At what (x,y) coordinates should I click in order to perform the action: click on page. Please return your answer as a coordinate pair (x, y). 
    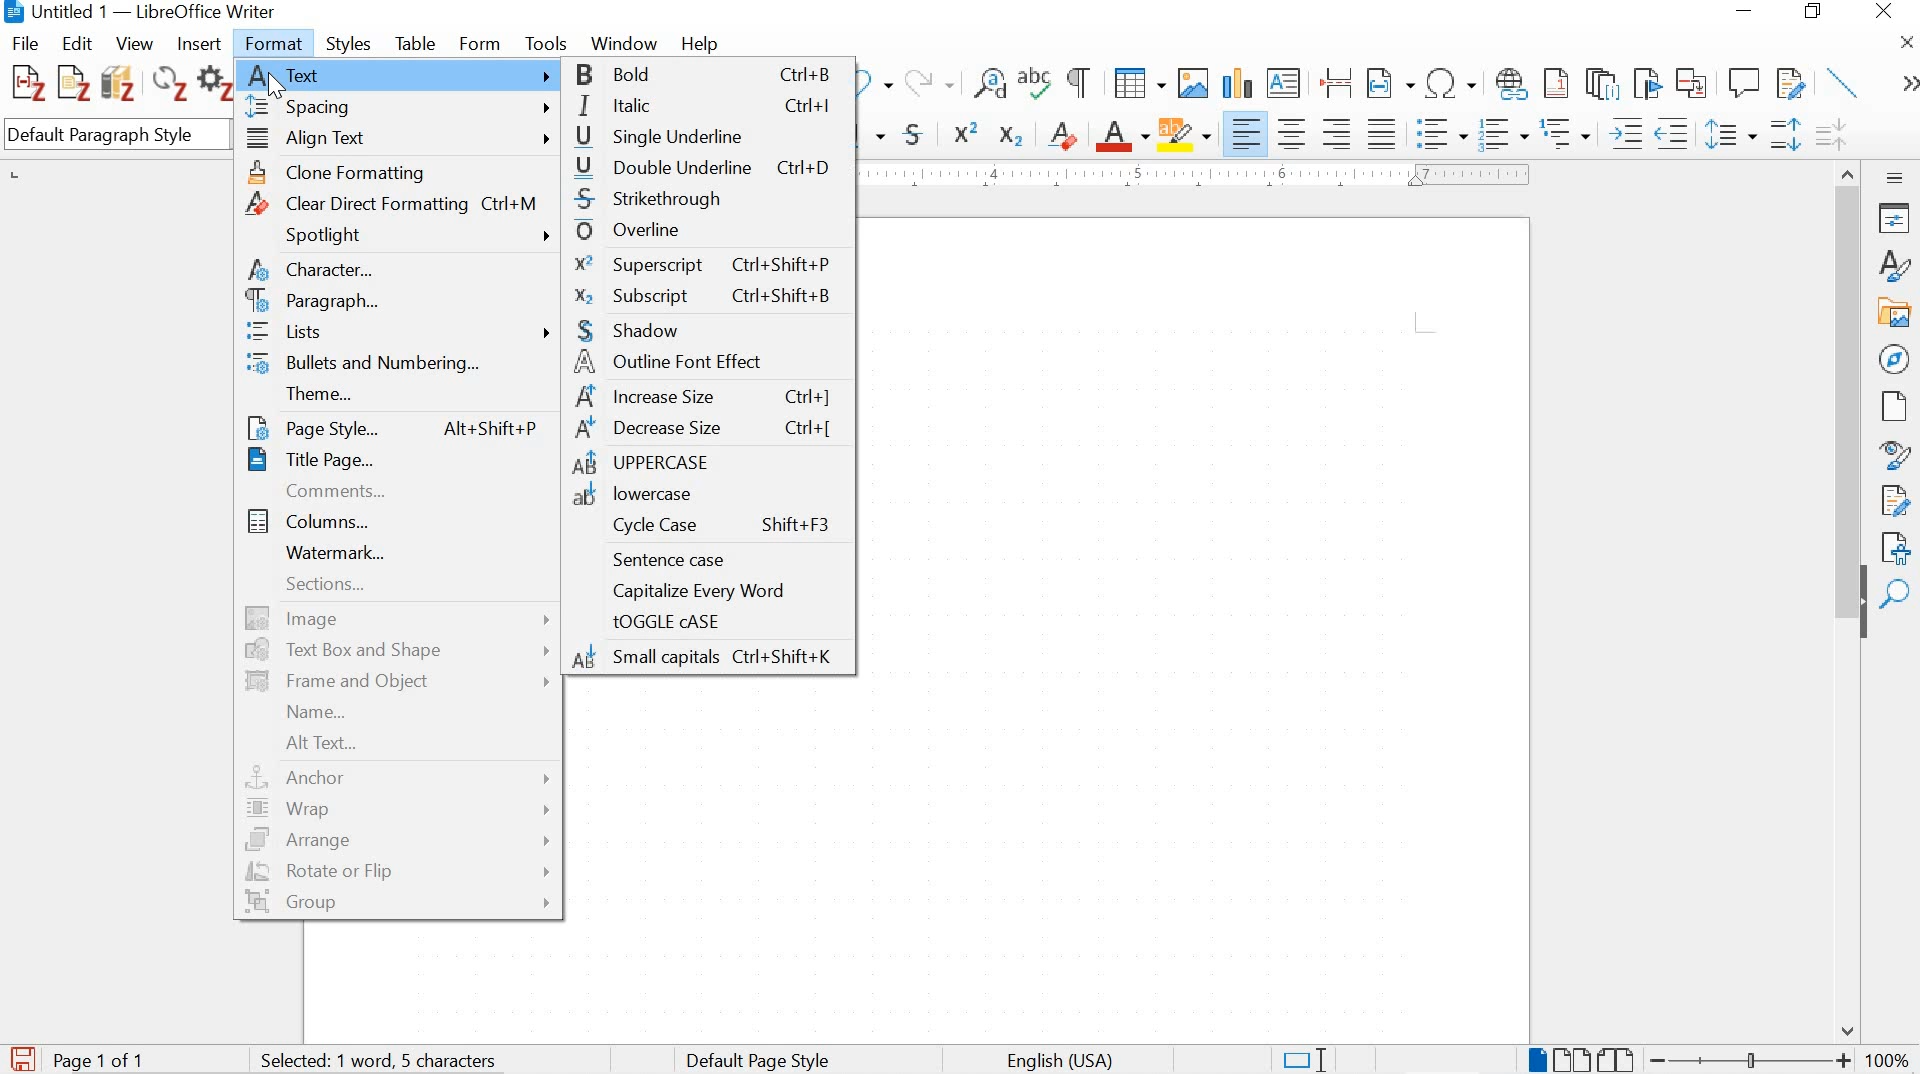
    Looking at the image, I should click on (1895, 407).